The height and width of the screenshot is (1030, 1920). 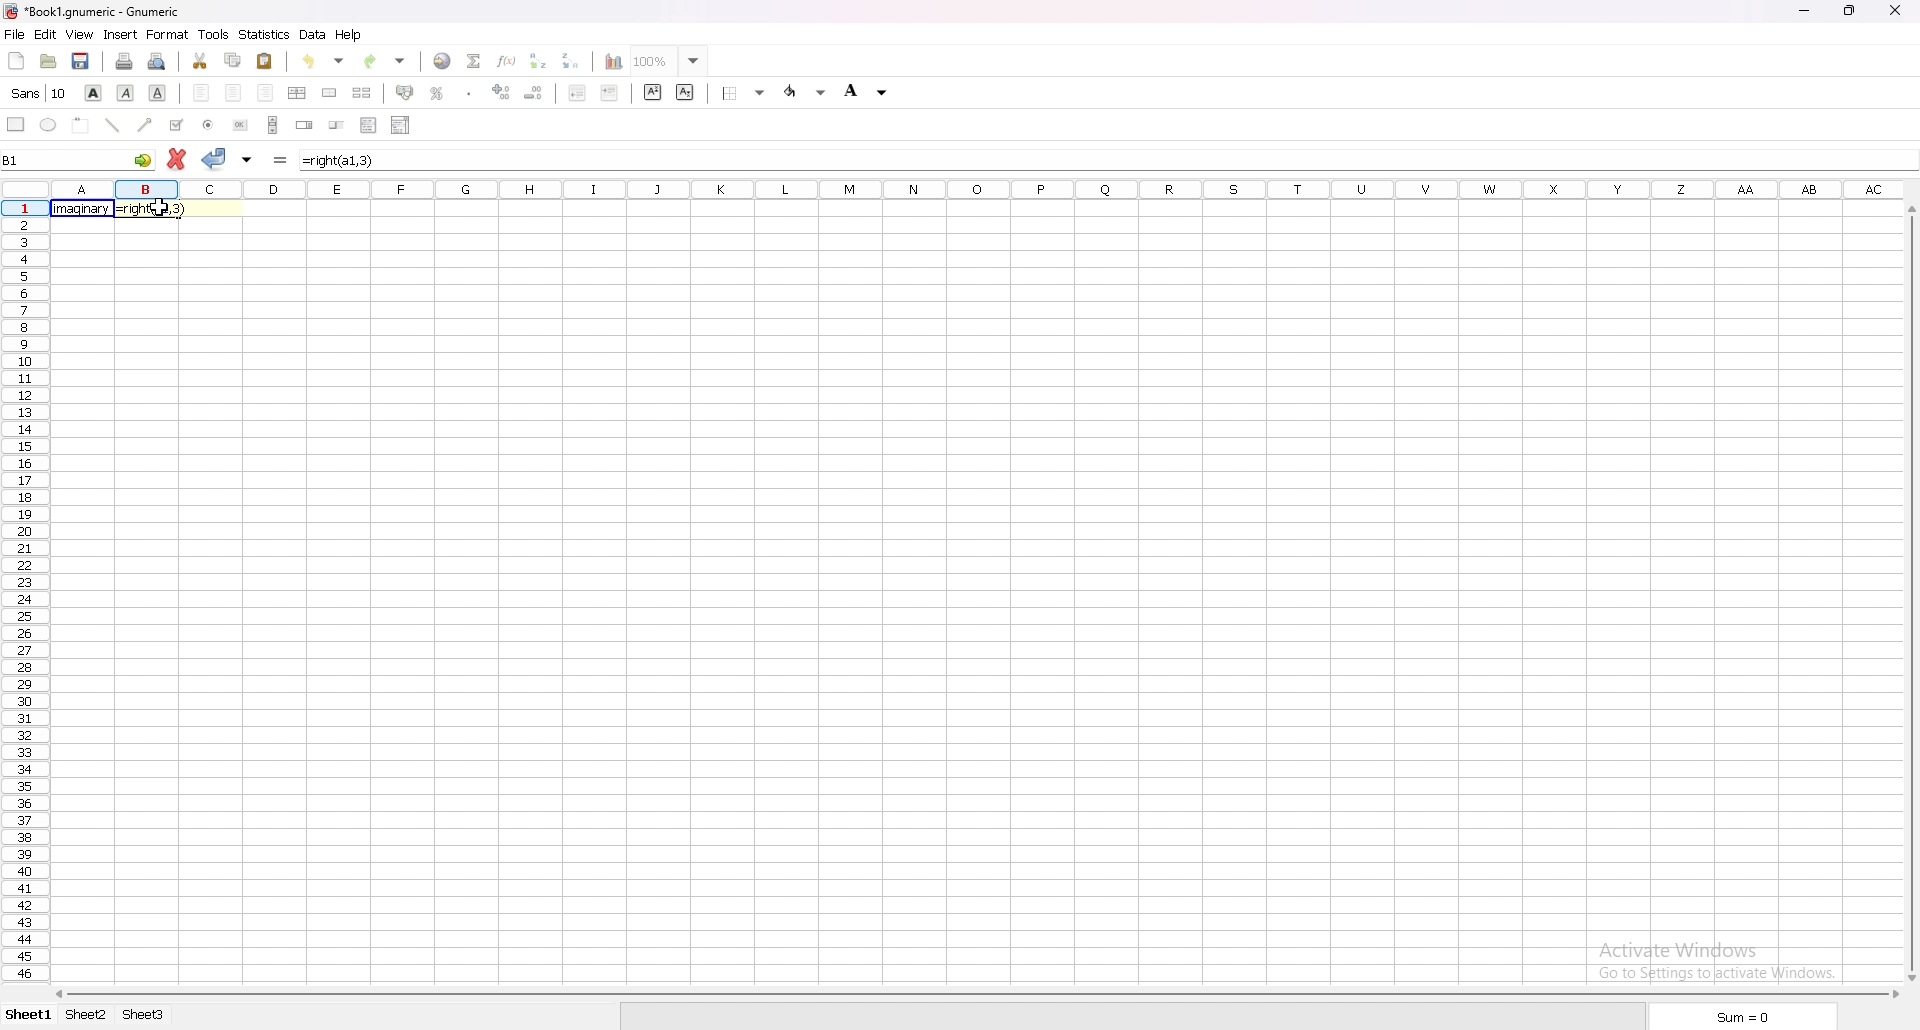 I want to click on sheet 3, so click(x=144, y=1016).